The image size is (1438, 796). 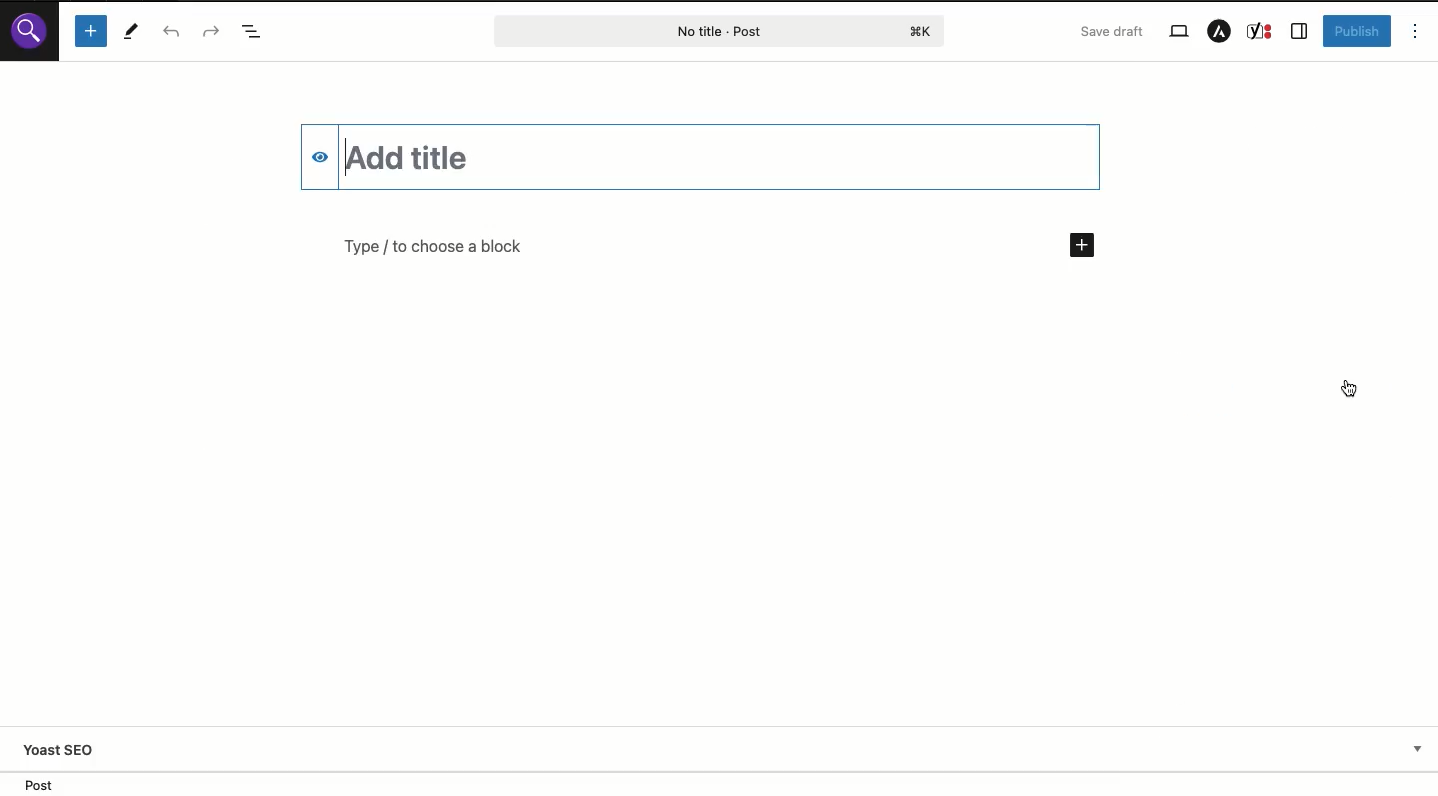 I want to click on Astra, so click(x=1219, y=33).